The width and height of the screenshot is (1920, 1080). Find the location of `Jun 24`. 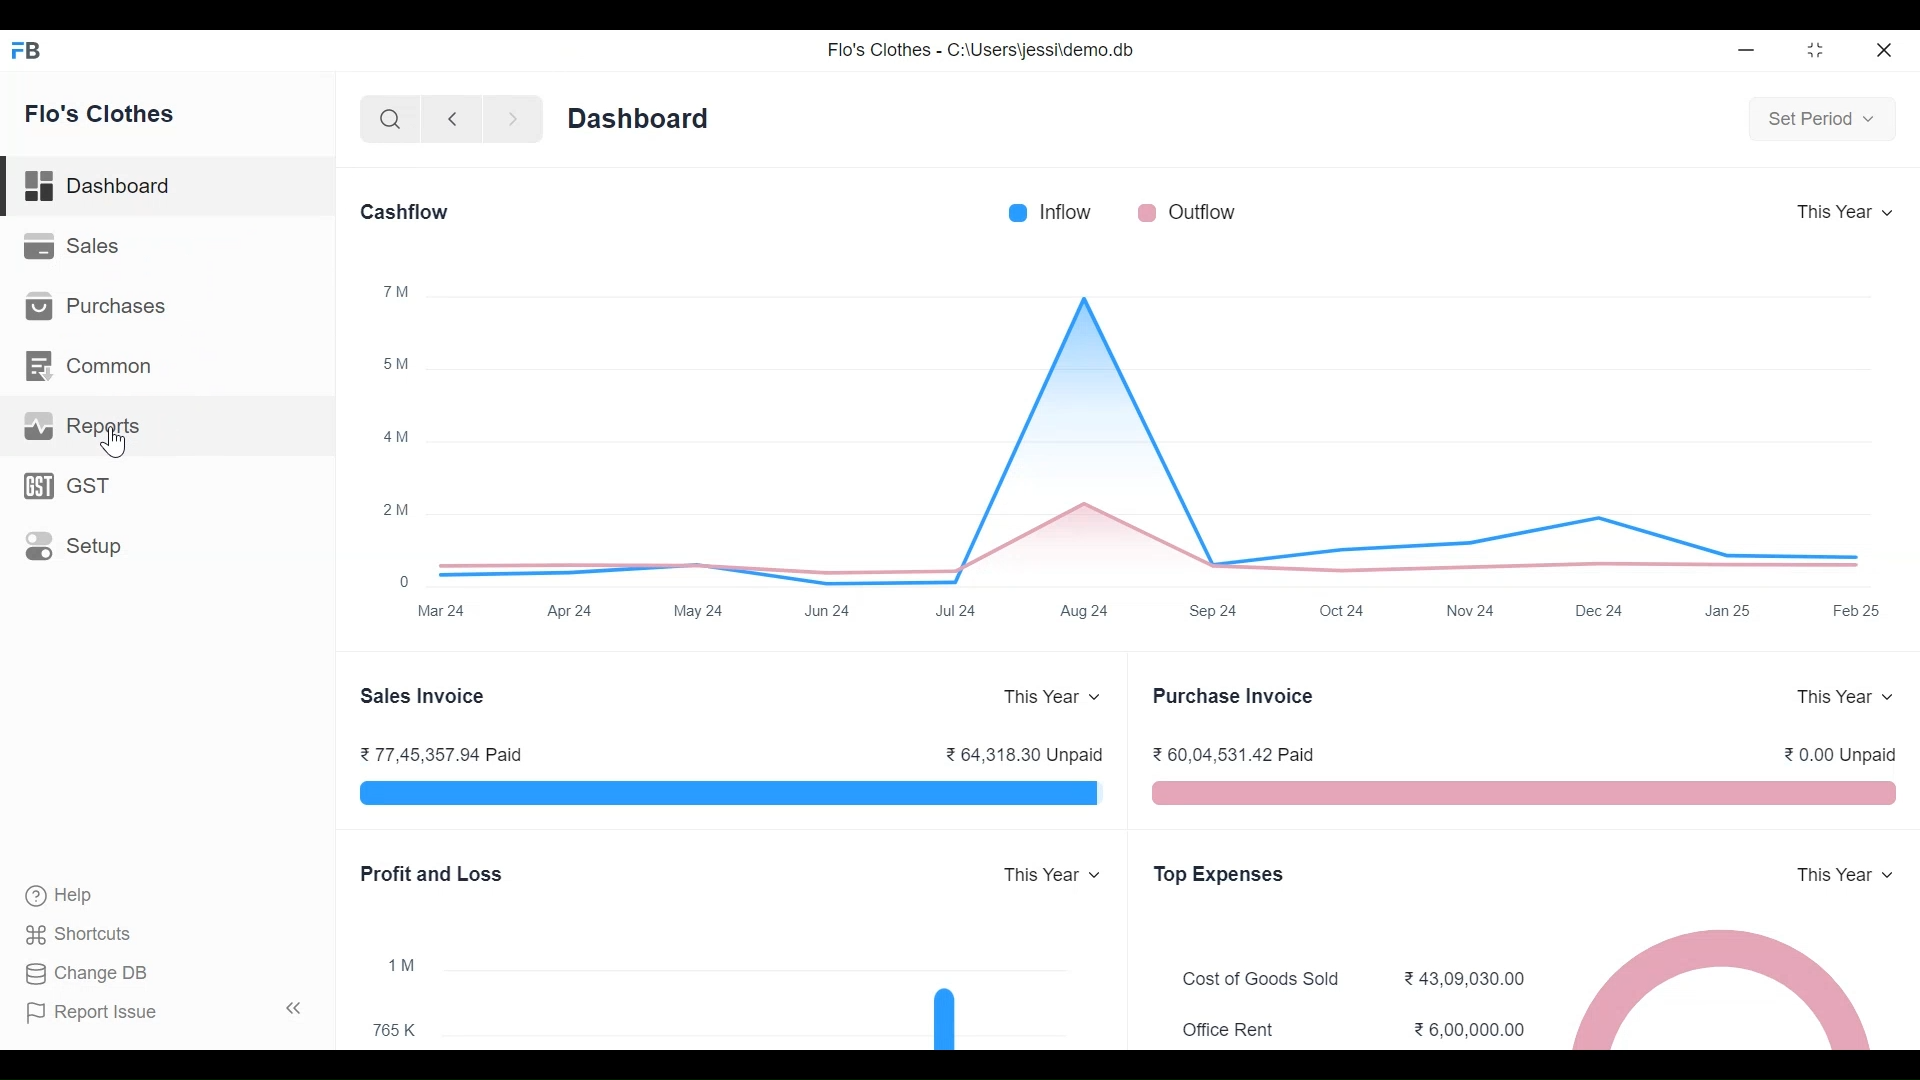

Jun 24 is located at coordinates (828, 611).